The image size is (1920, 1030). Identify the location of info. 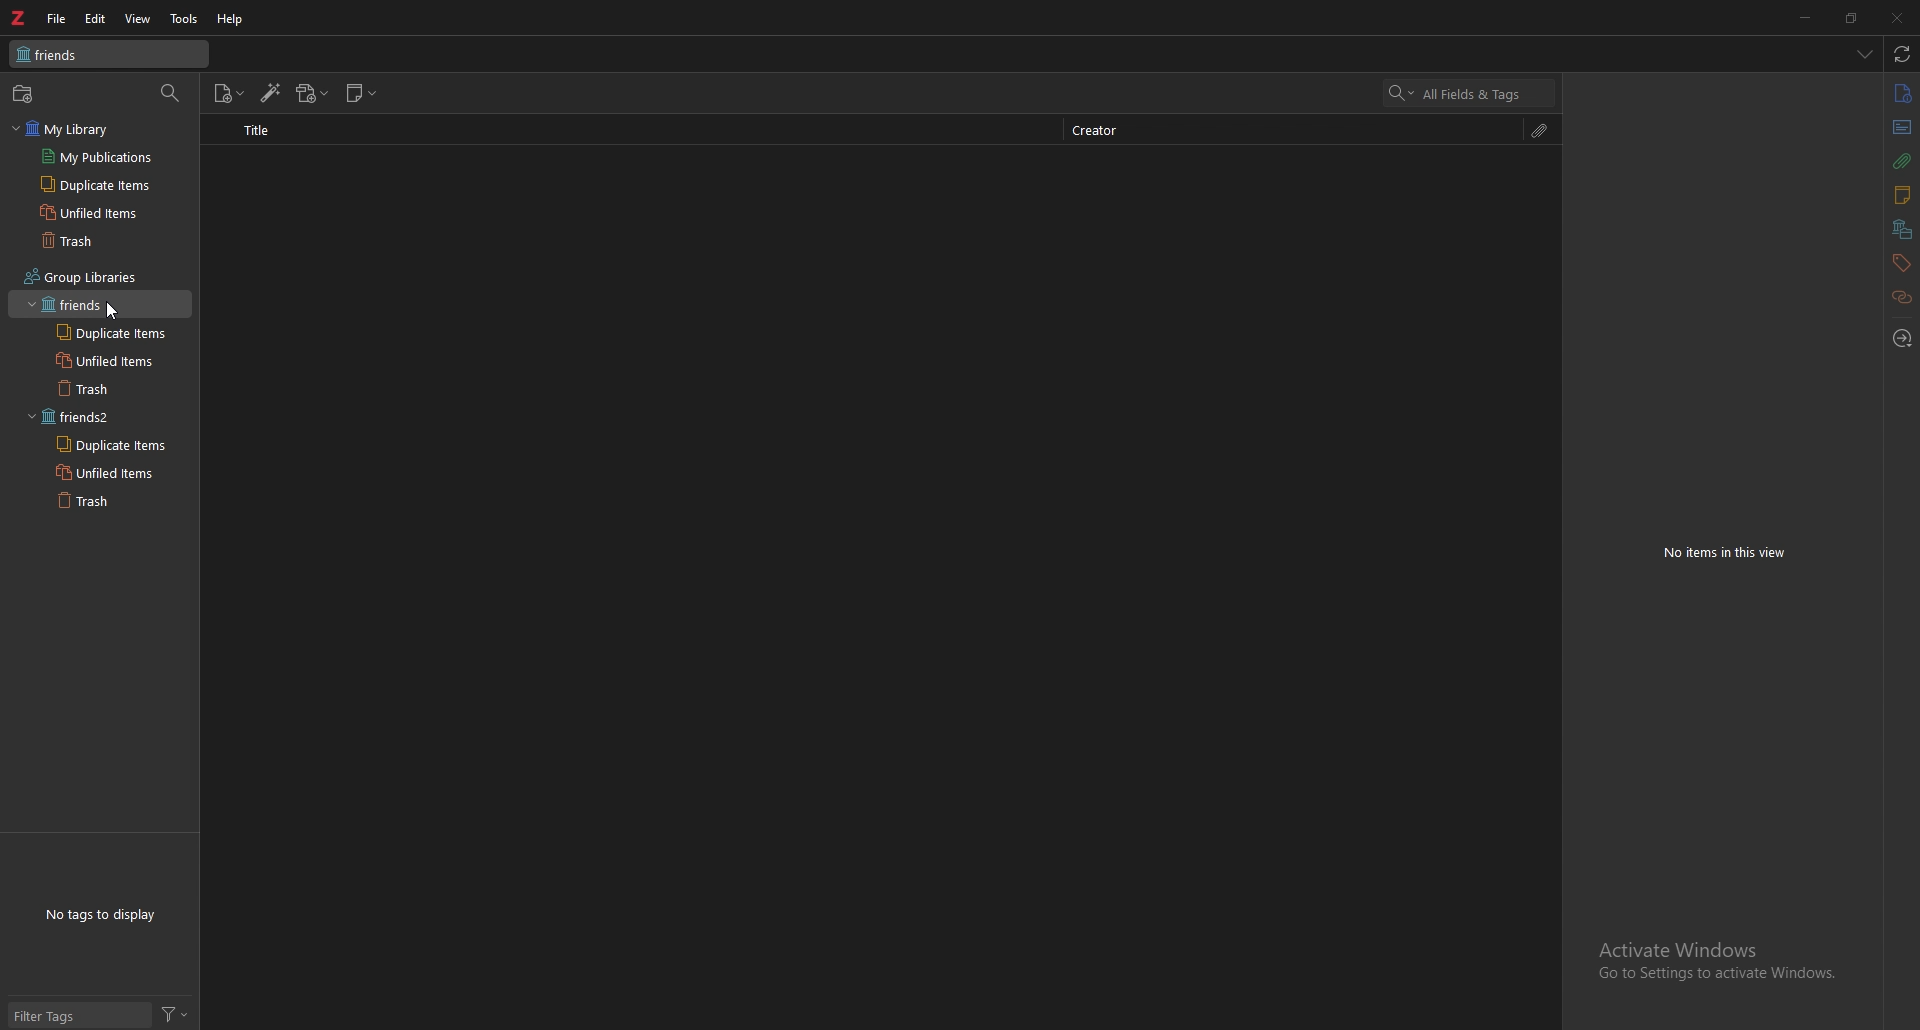
(1903, 92).